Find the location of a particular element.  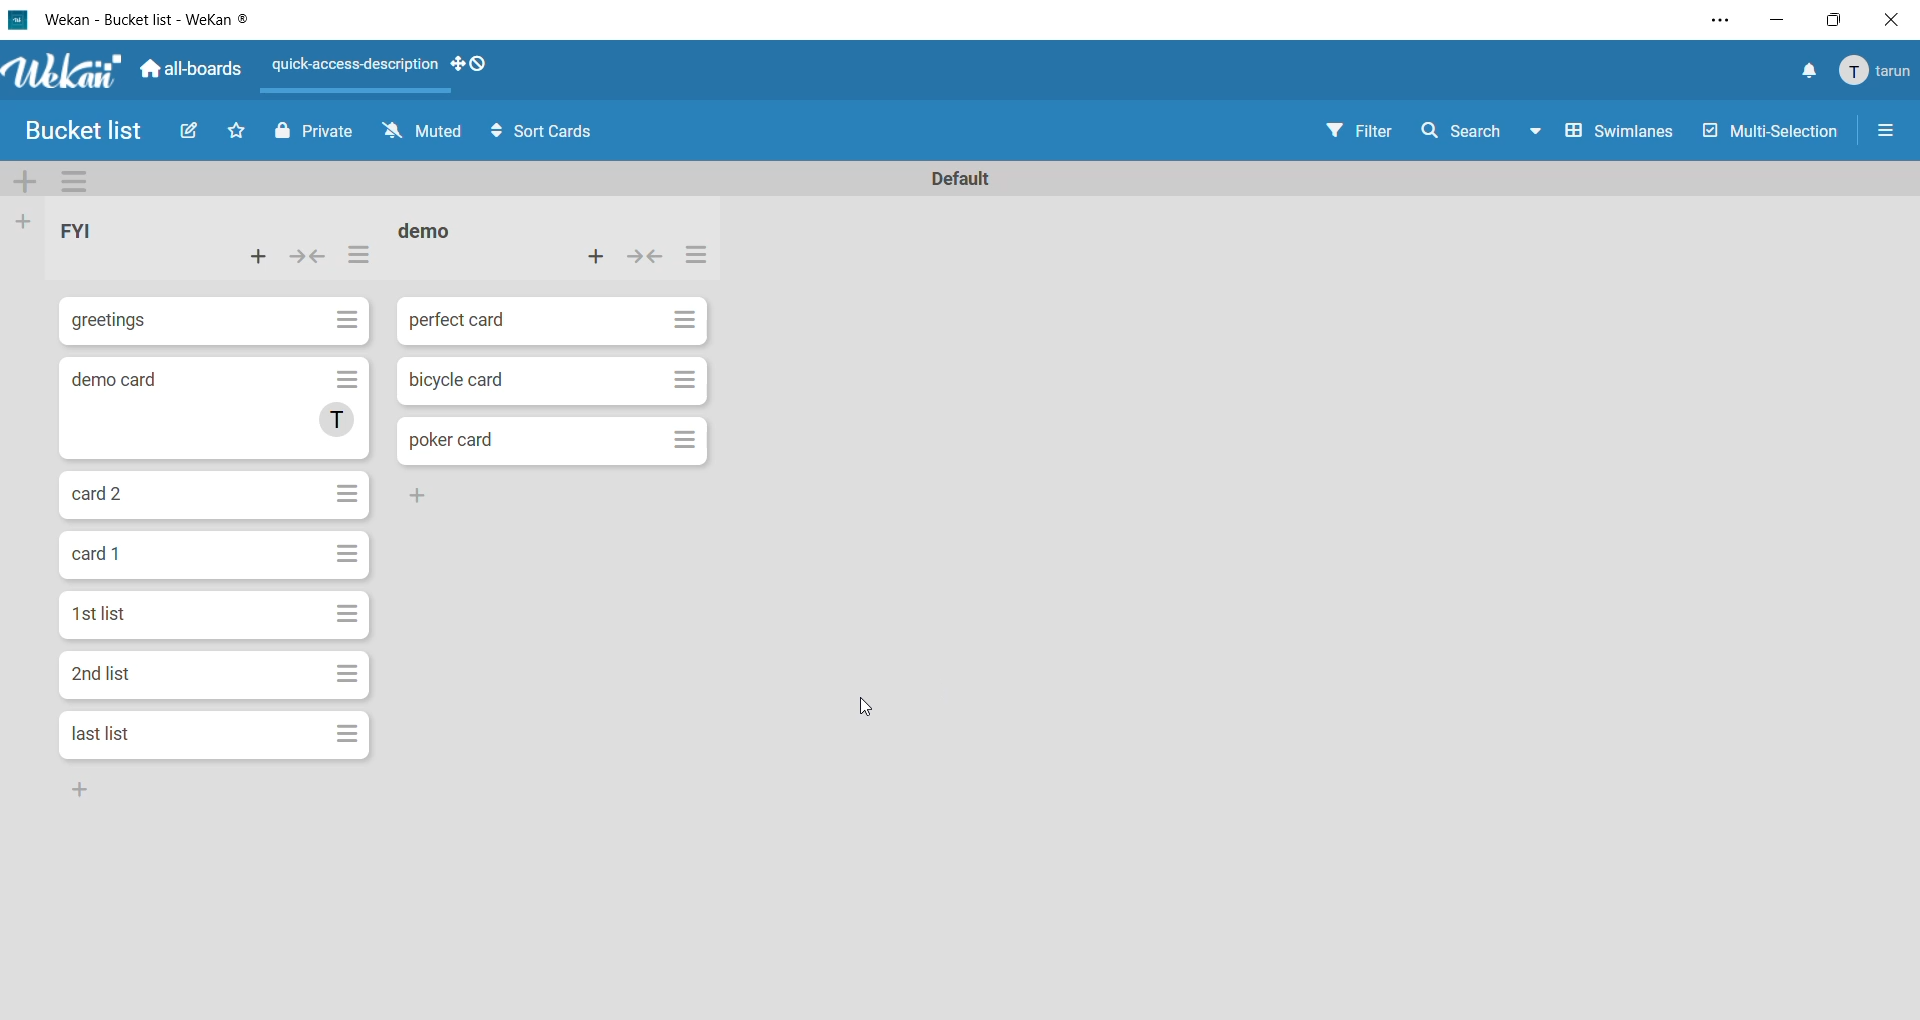

add card is located at coordinates (593, 264).